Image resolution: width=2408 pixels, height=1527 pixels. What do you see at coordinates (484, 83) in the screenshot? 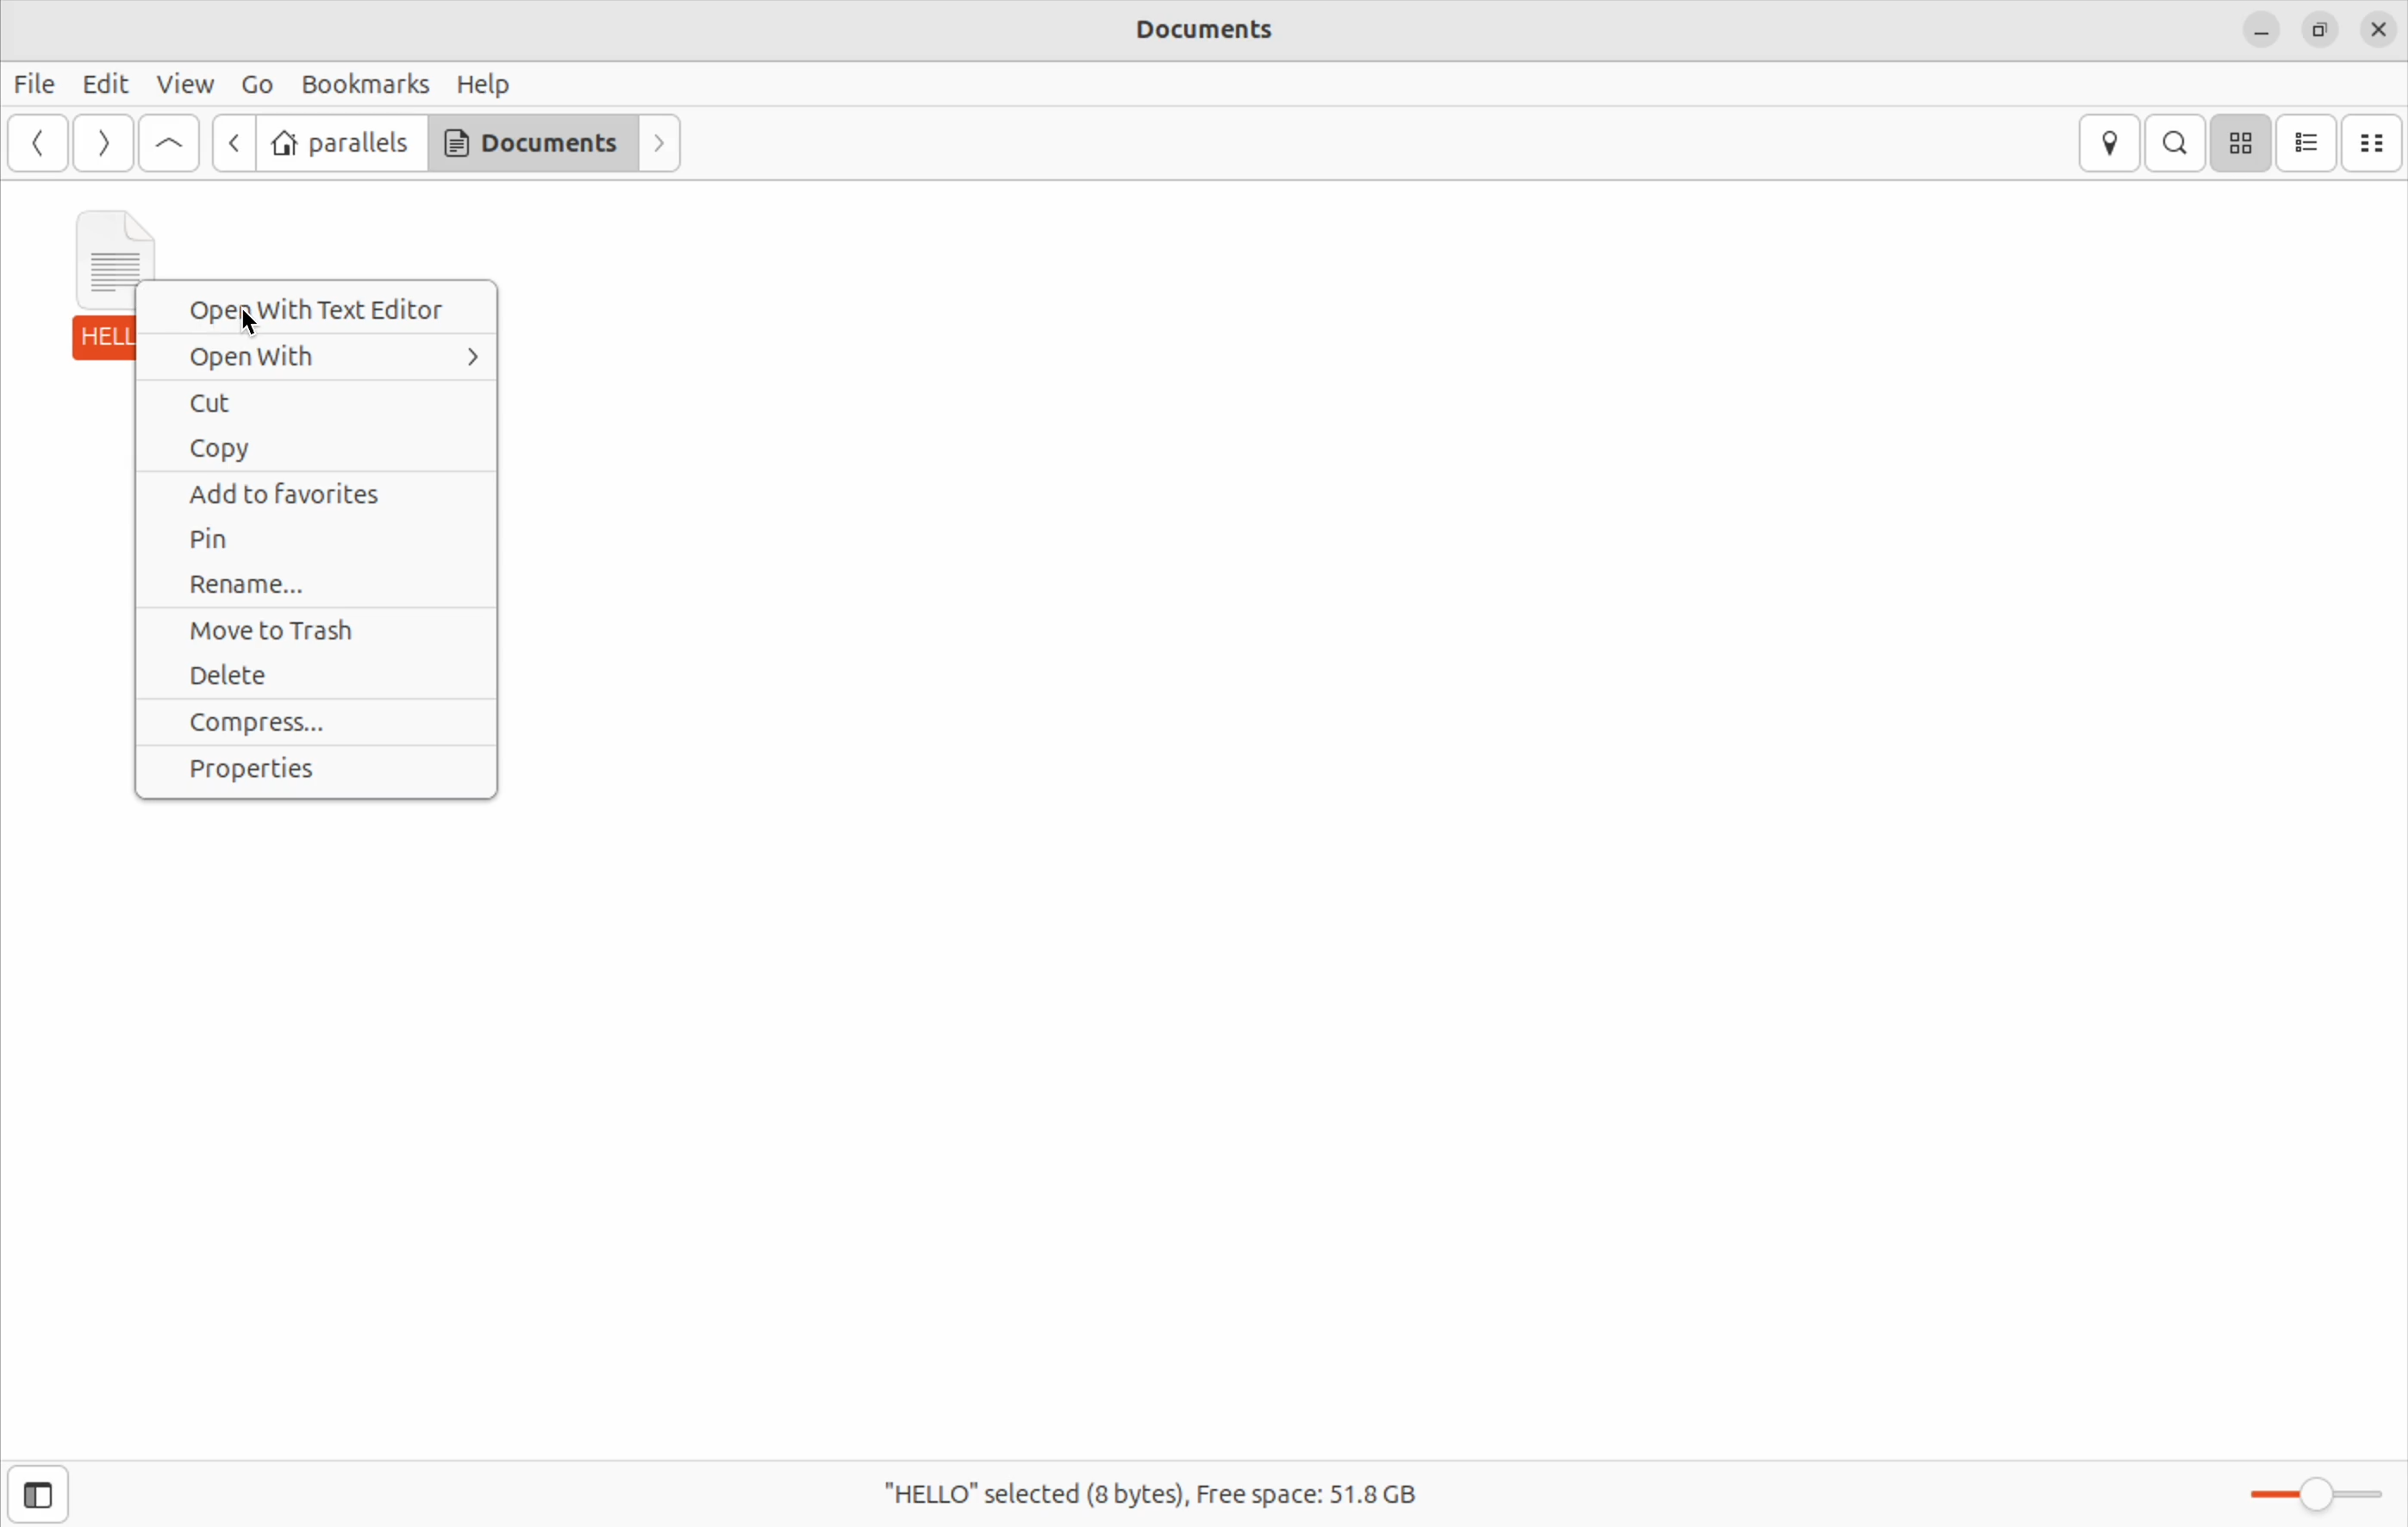
I see `Help` at bounding box center [484, 83].